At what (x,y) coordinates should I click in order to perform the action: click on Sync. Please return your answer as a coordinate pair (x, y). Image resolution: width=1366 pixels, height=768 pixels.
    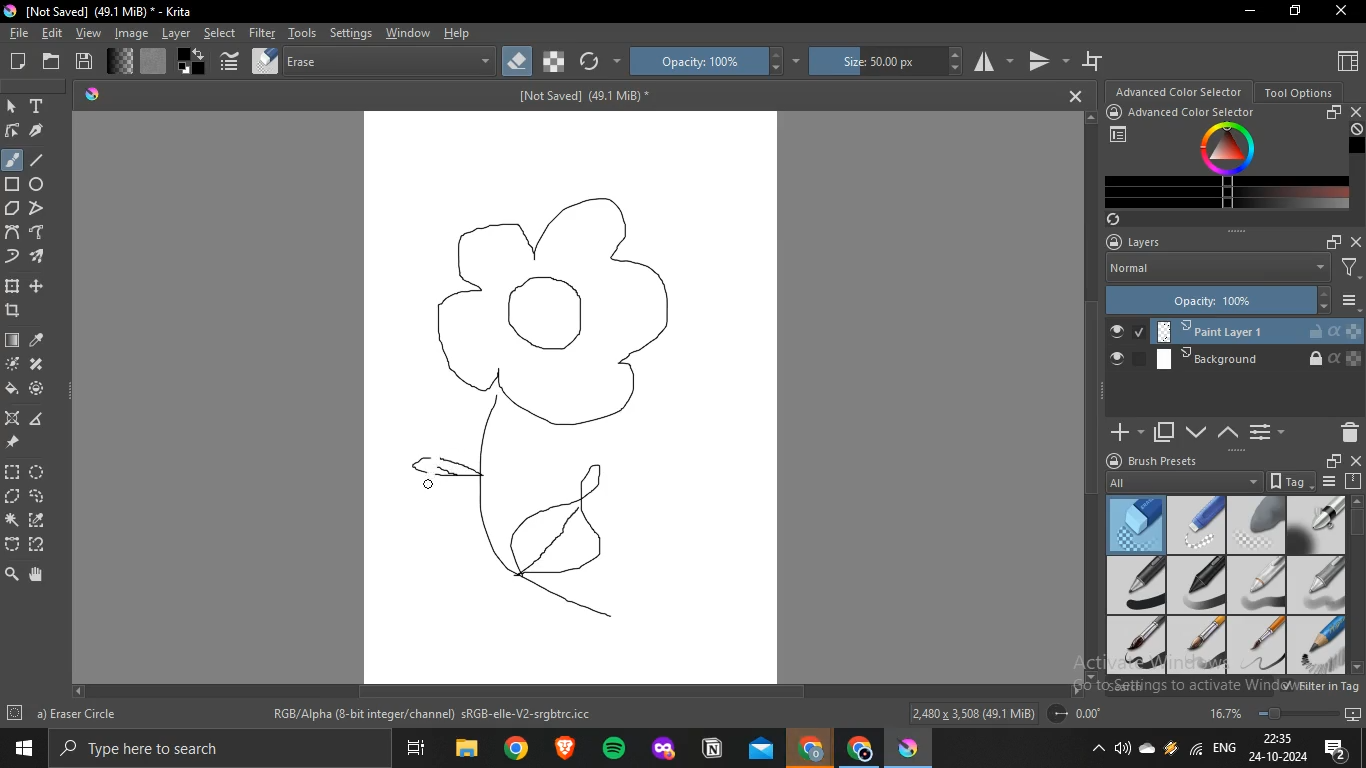
    Looking at the image, I should click on (1117, 219).